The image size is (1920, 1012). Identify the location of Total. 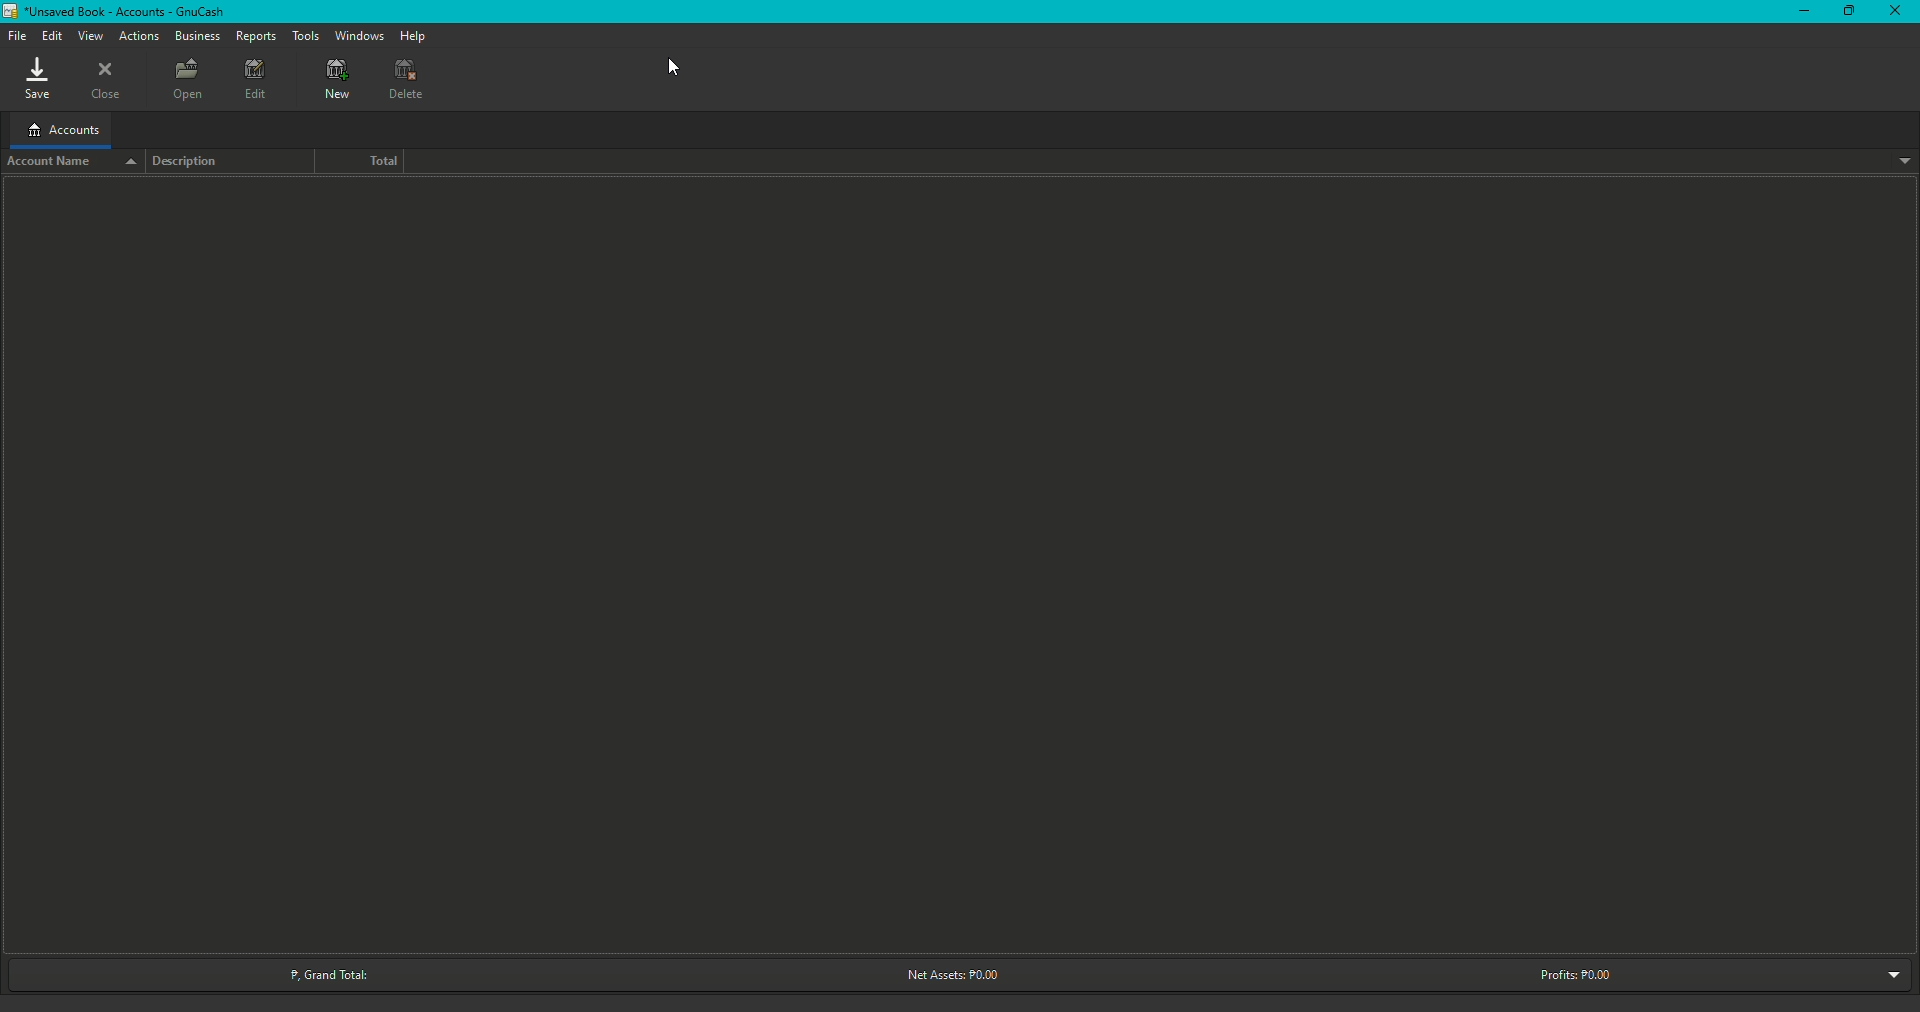
(371, 163).